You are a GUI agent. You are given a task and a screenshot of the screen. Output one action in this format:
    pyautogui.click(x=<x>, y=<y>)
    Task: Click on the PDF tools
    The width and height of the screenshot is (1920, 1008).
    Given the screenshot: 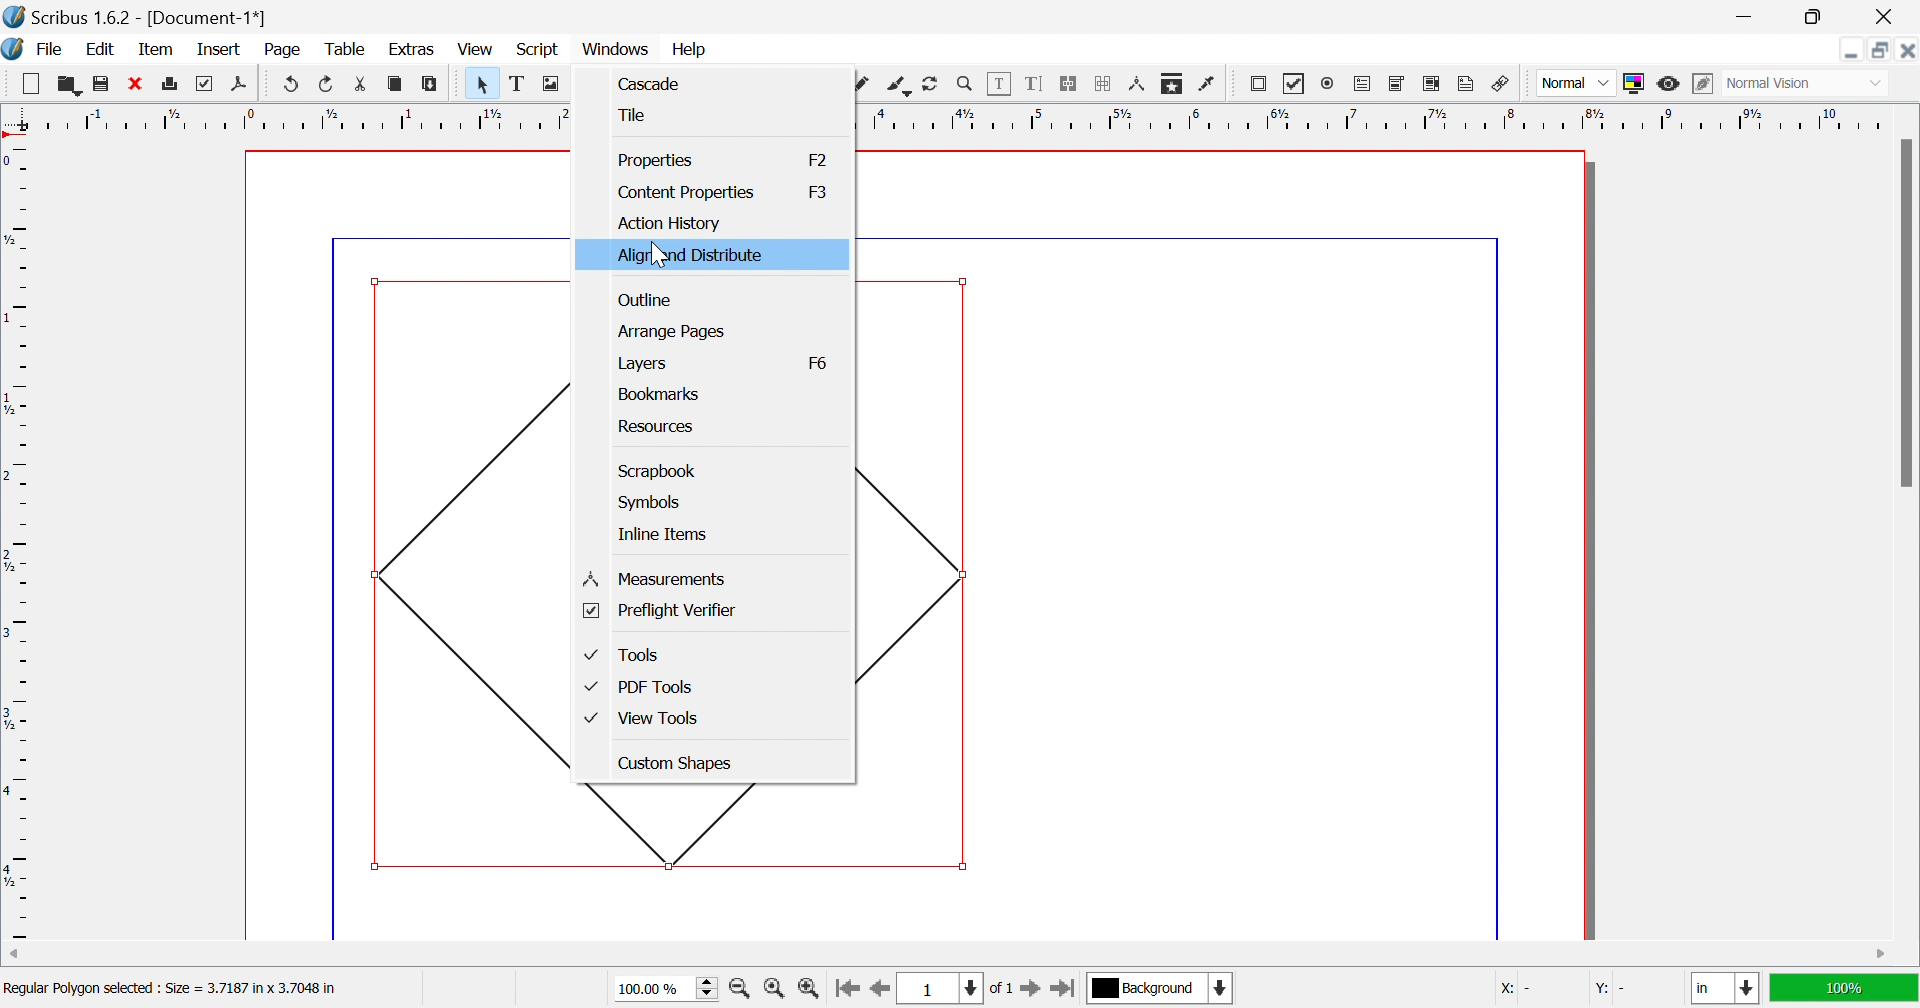 What is the action you would take?
    pyautogui.click(x=640, y=688)
    